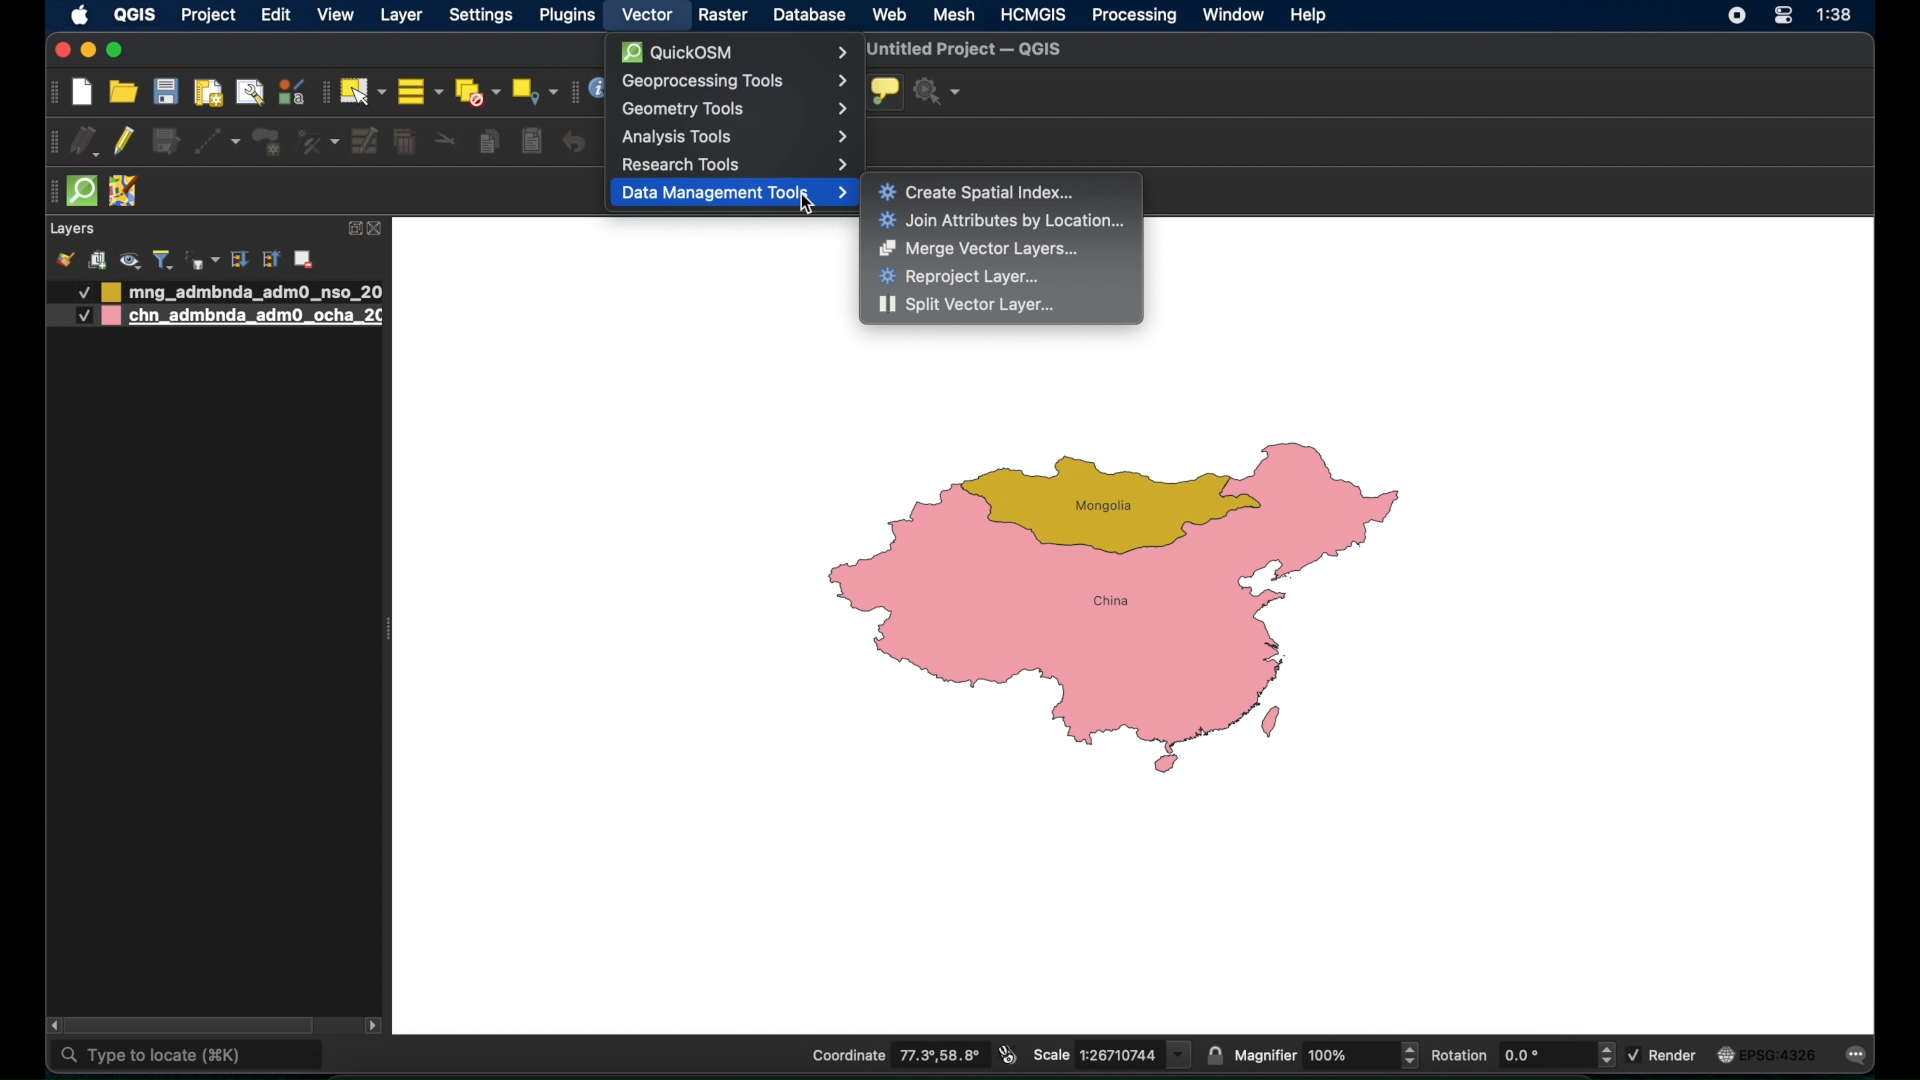 The image size is (1920, 1080). Describe the element at coordinates (168, 141) in the screenshot. I see `save edits` at that location.